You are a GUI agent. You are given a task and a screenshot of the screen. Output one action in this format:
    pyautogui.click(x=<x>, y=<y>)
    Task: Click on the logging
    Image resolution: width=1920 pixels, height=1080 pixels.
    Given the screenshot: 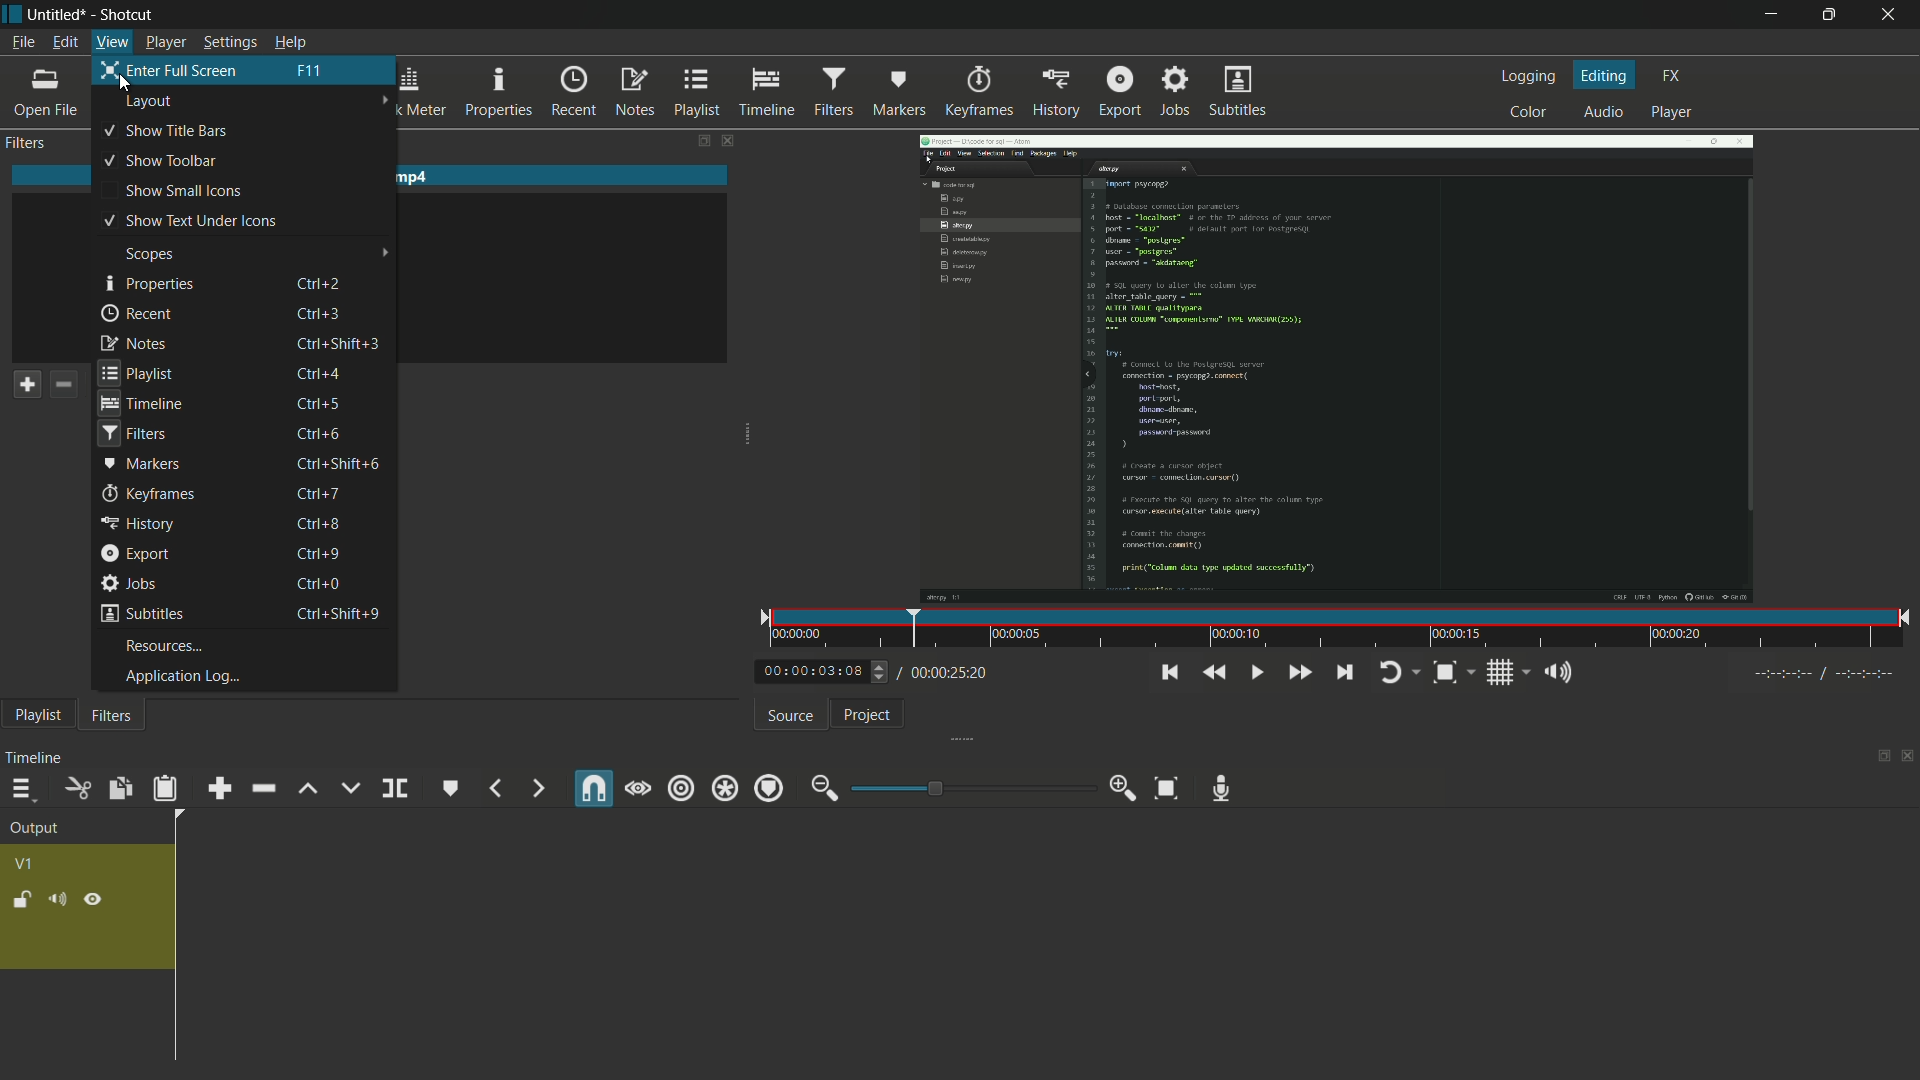 What is the action you would take?
    pyautogui.click(x=1527, y=78)
    